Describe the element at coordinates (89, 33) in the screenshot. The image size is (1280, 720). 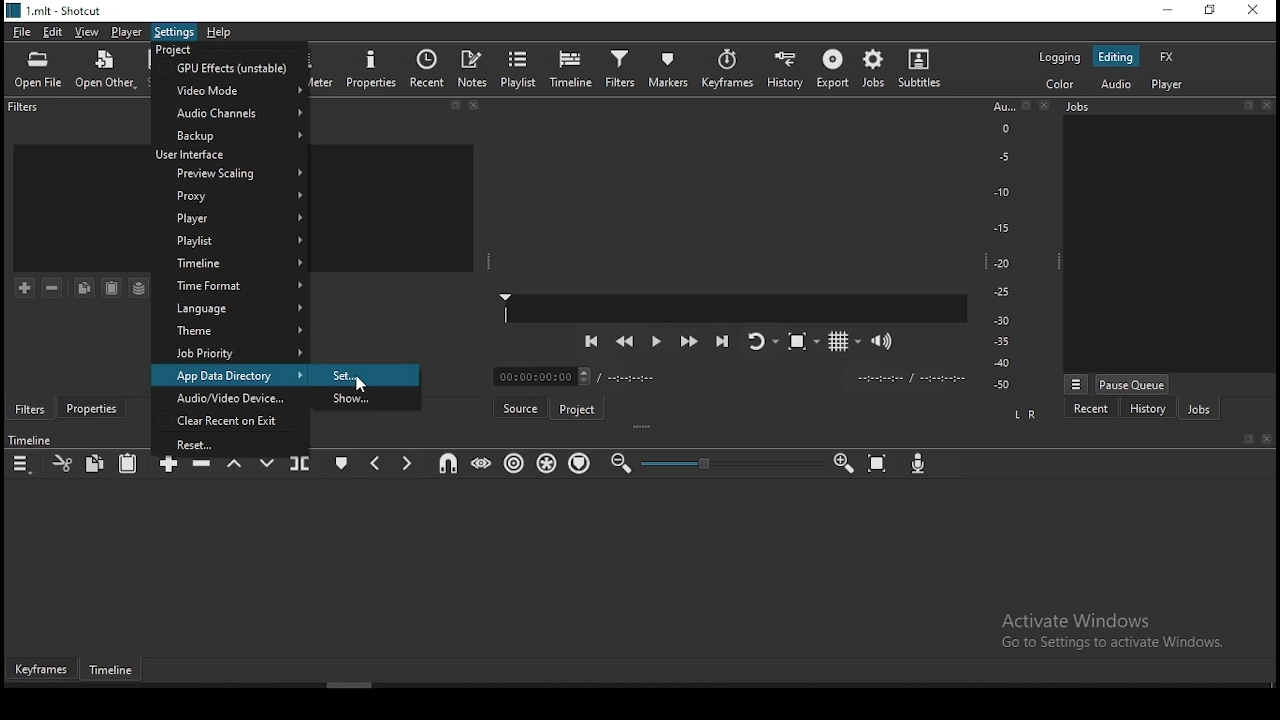
I see `view` at that location.